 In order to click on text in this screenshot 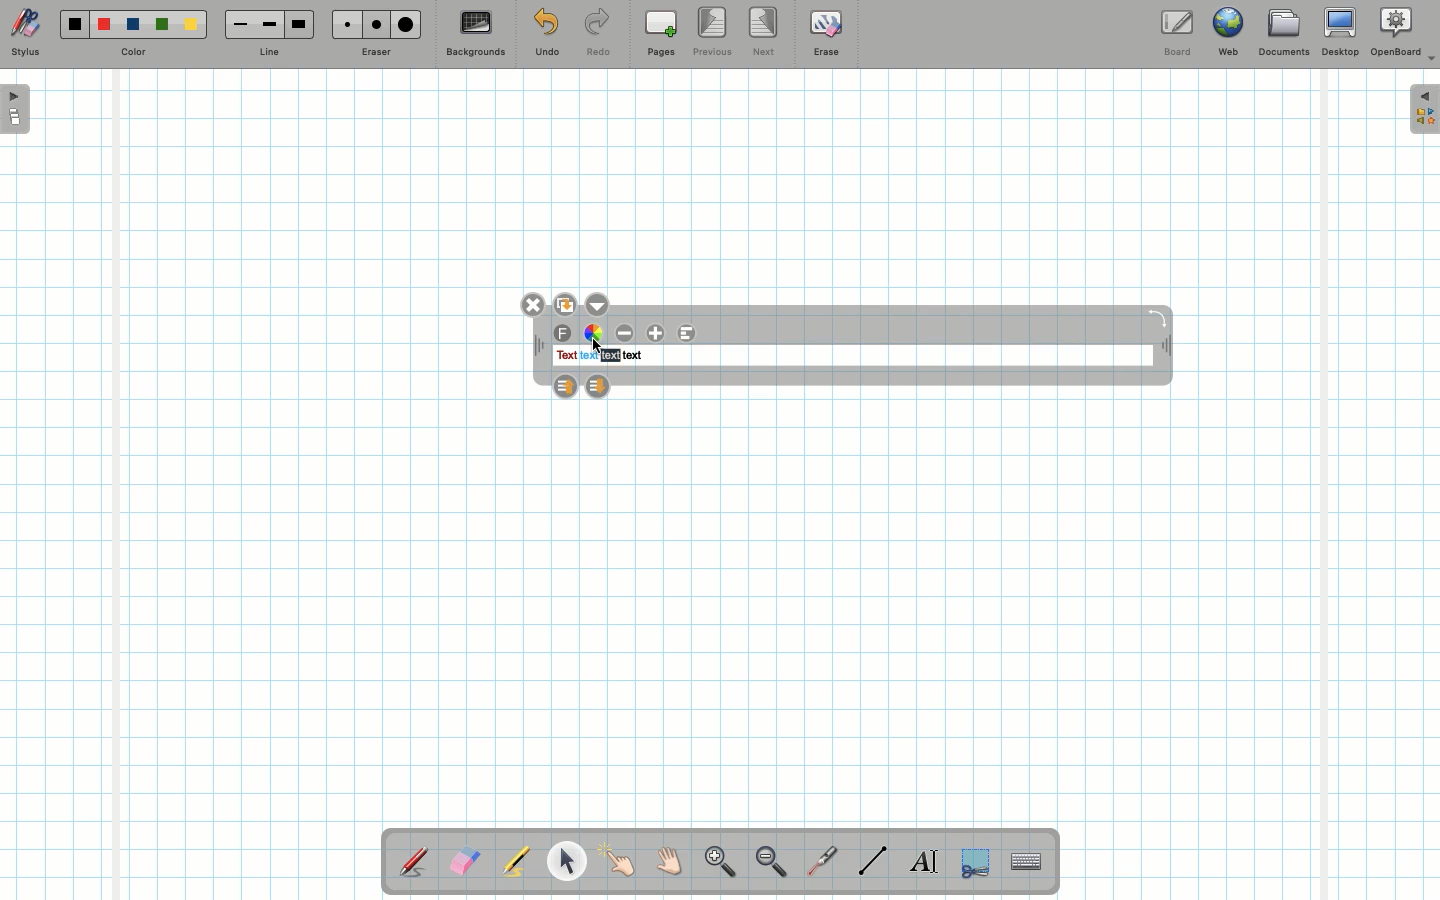, I will do `click(565, 356)`.